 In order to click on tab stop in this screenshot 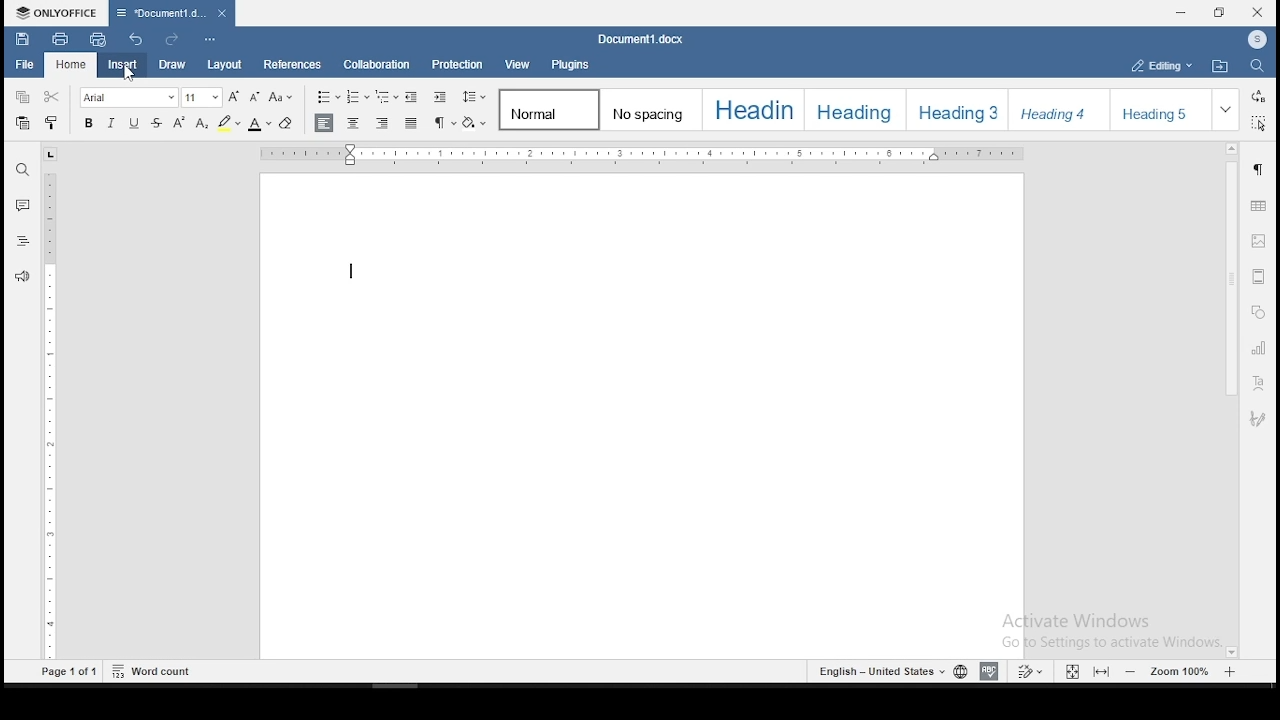, I will do `click(51, 154)`.